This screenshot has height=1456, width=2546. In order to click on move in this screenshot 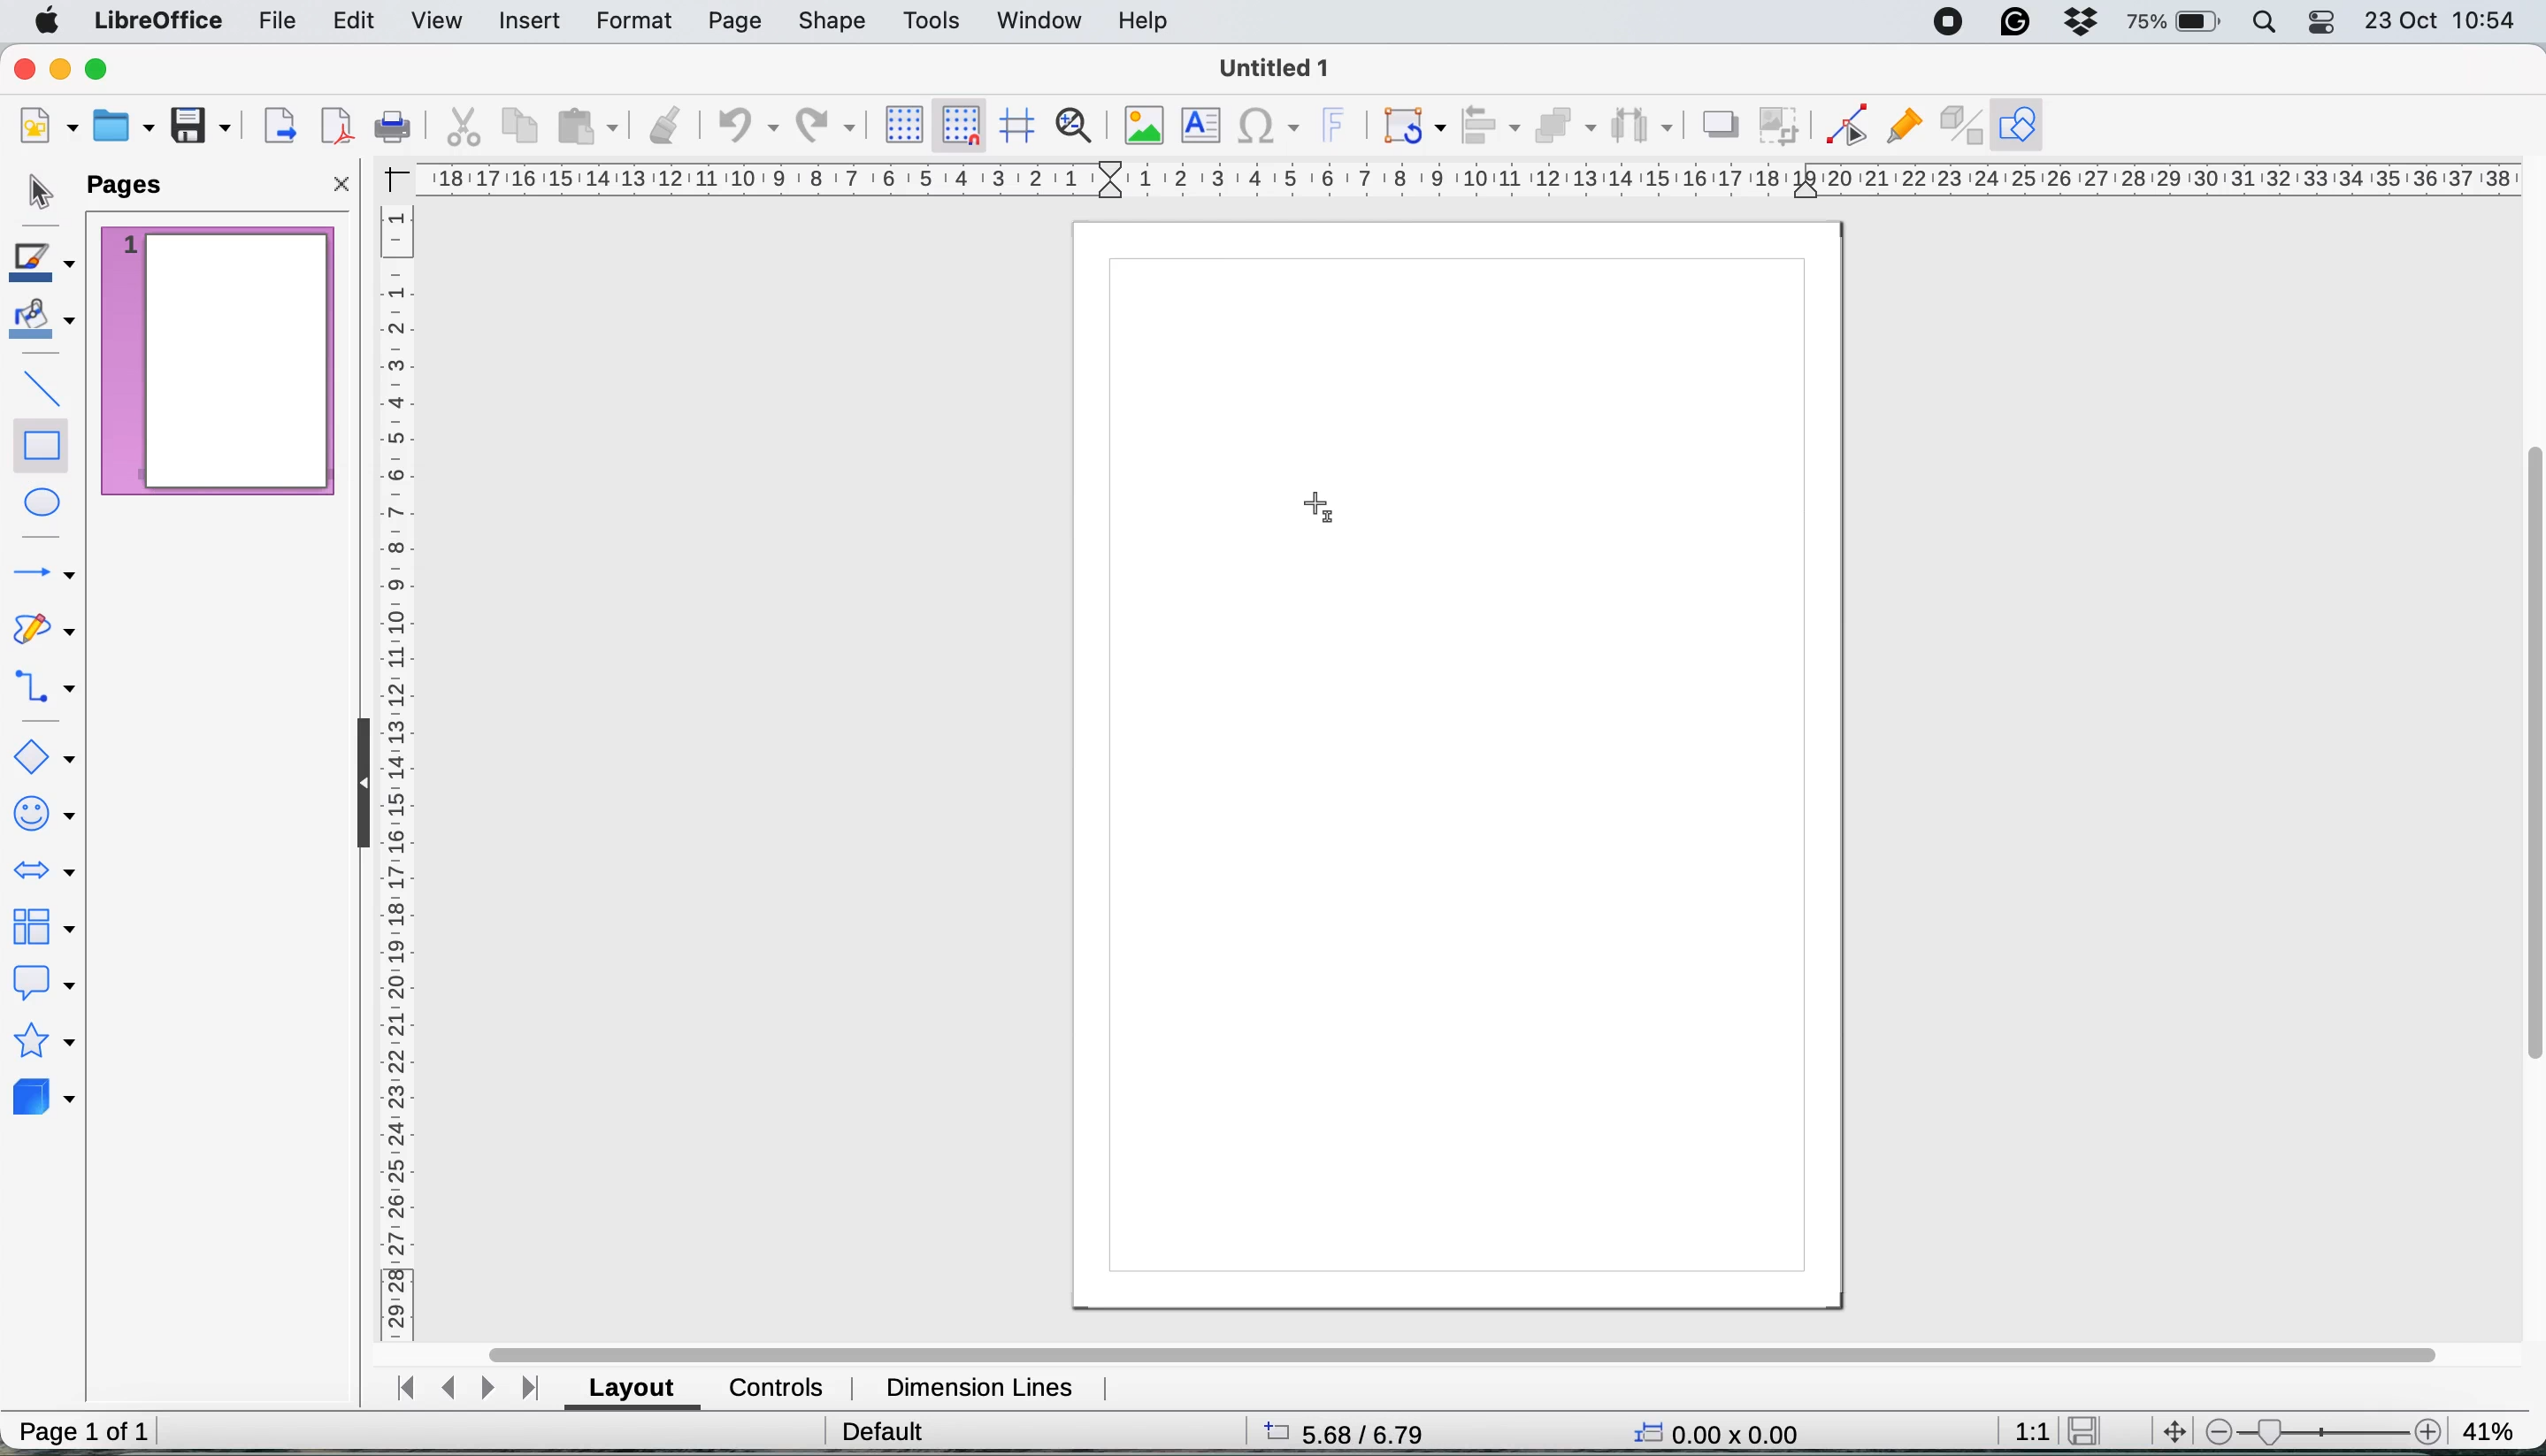, I will do `click(2176, 1431)`.